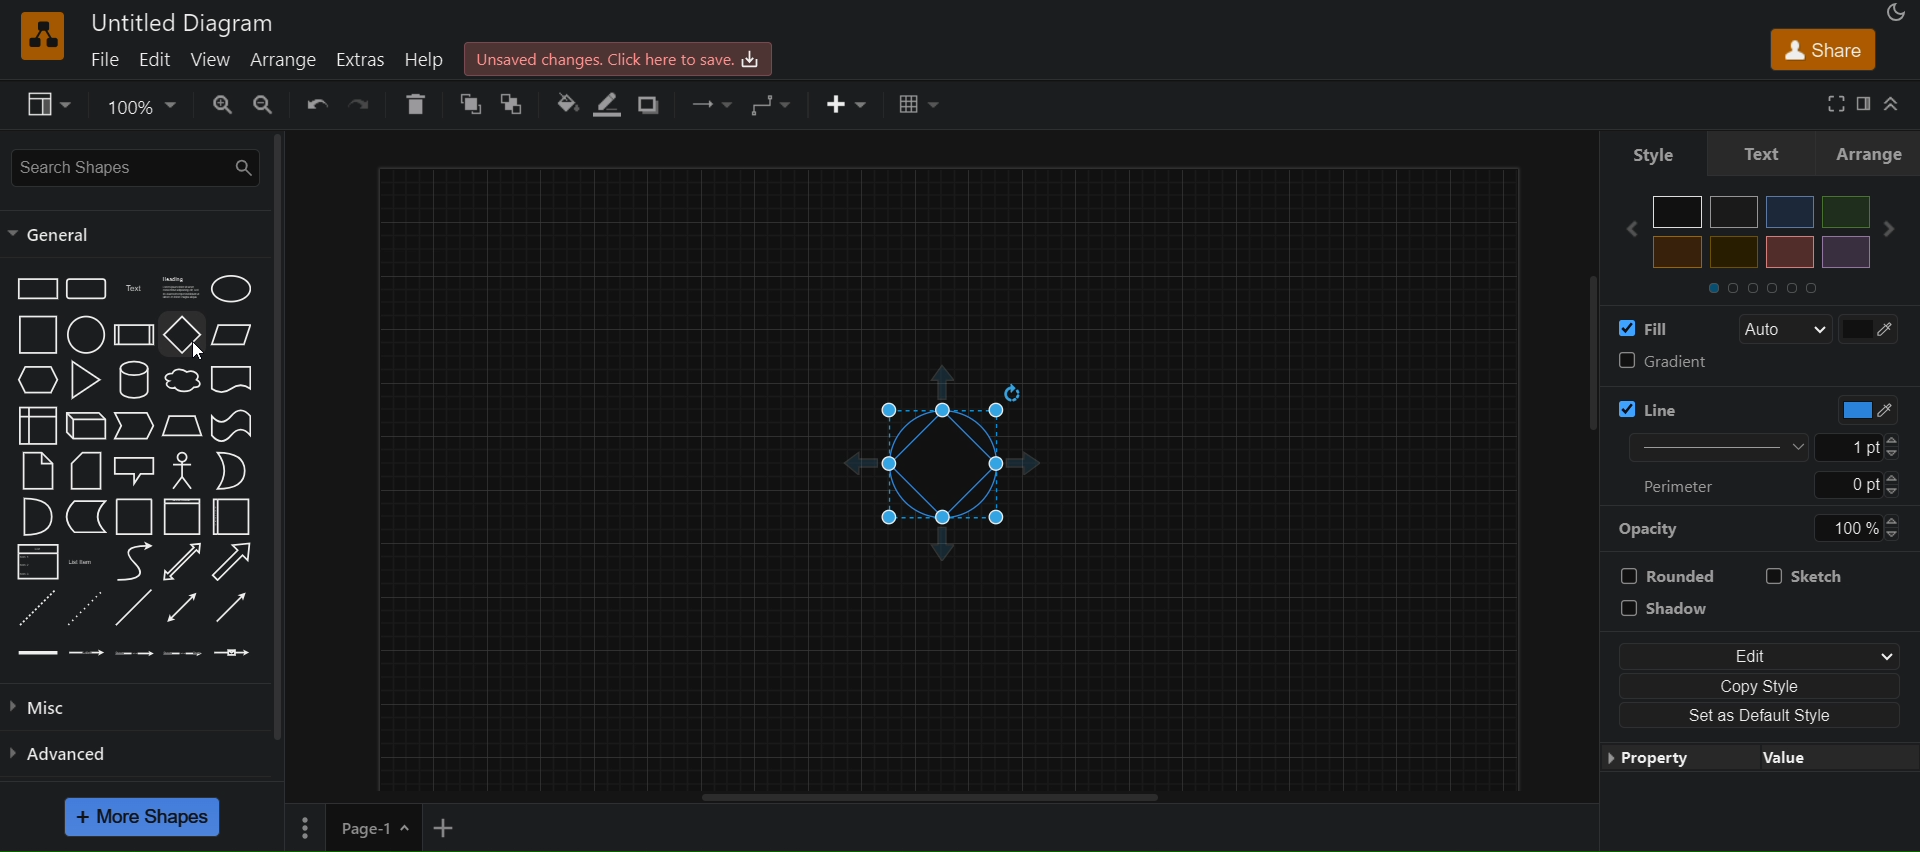 The image size is (1920, 852). What do you see at coordinates (614, 104) in the screenshot?
I see `line color` at bounding box center [614, 104].